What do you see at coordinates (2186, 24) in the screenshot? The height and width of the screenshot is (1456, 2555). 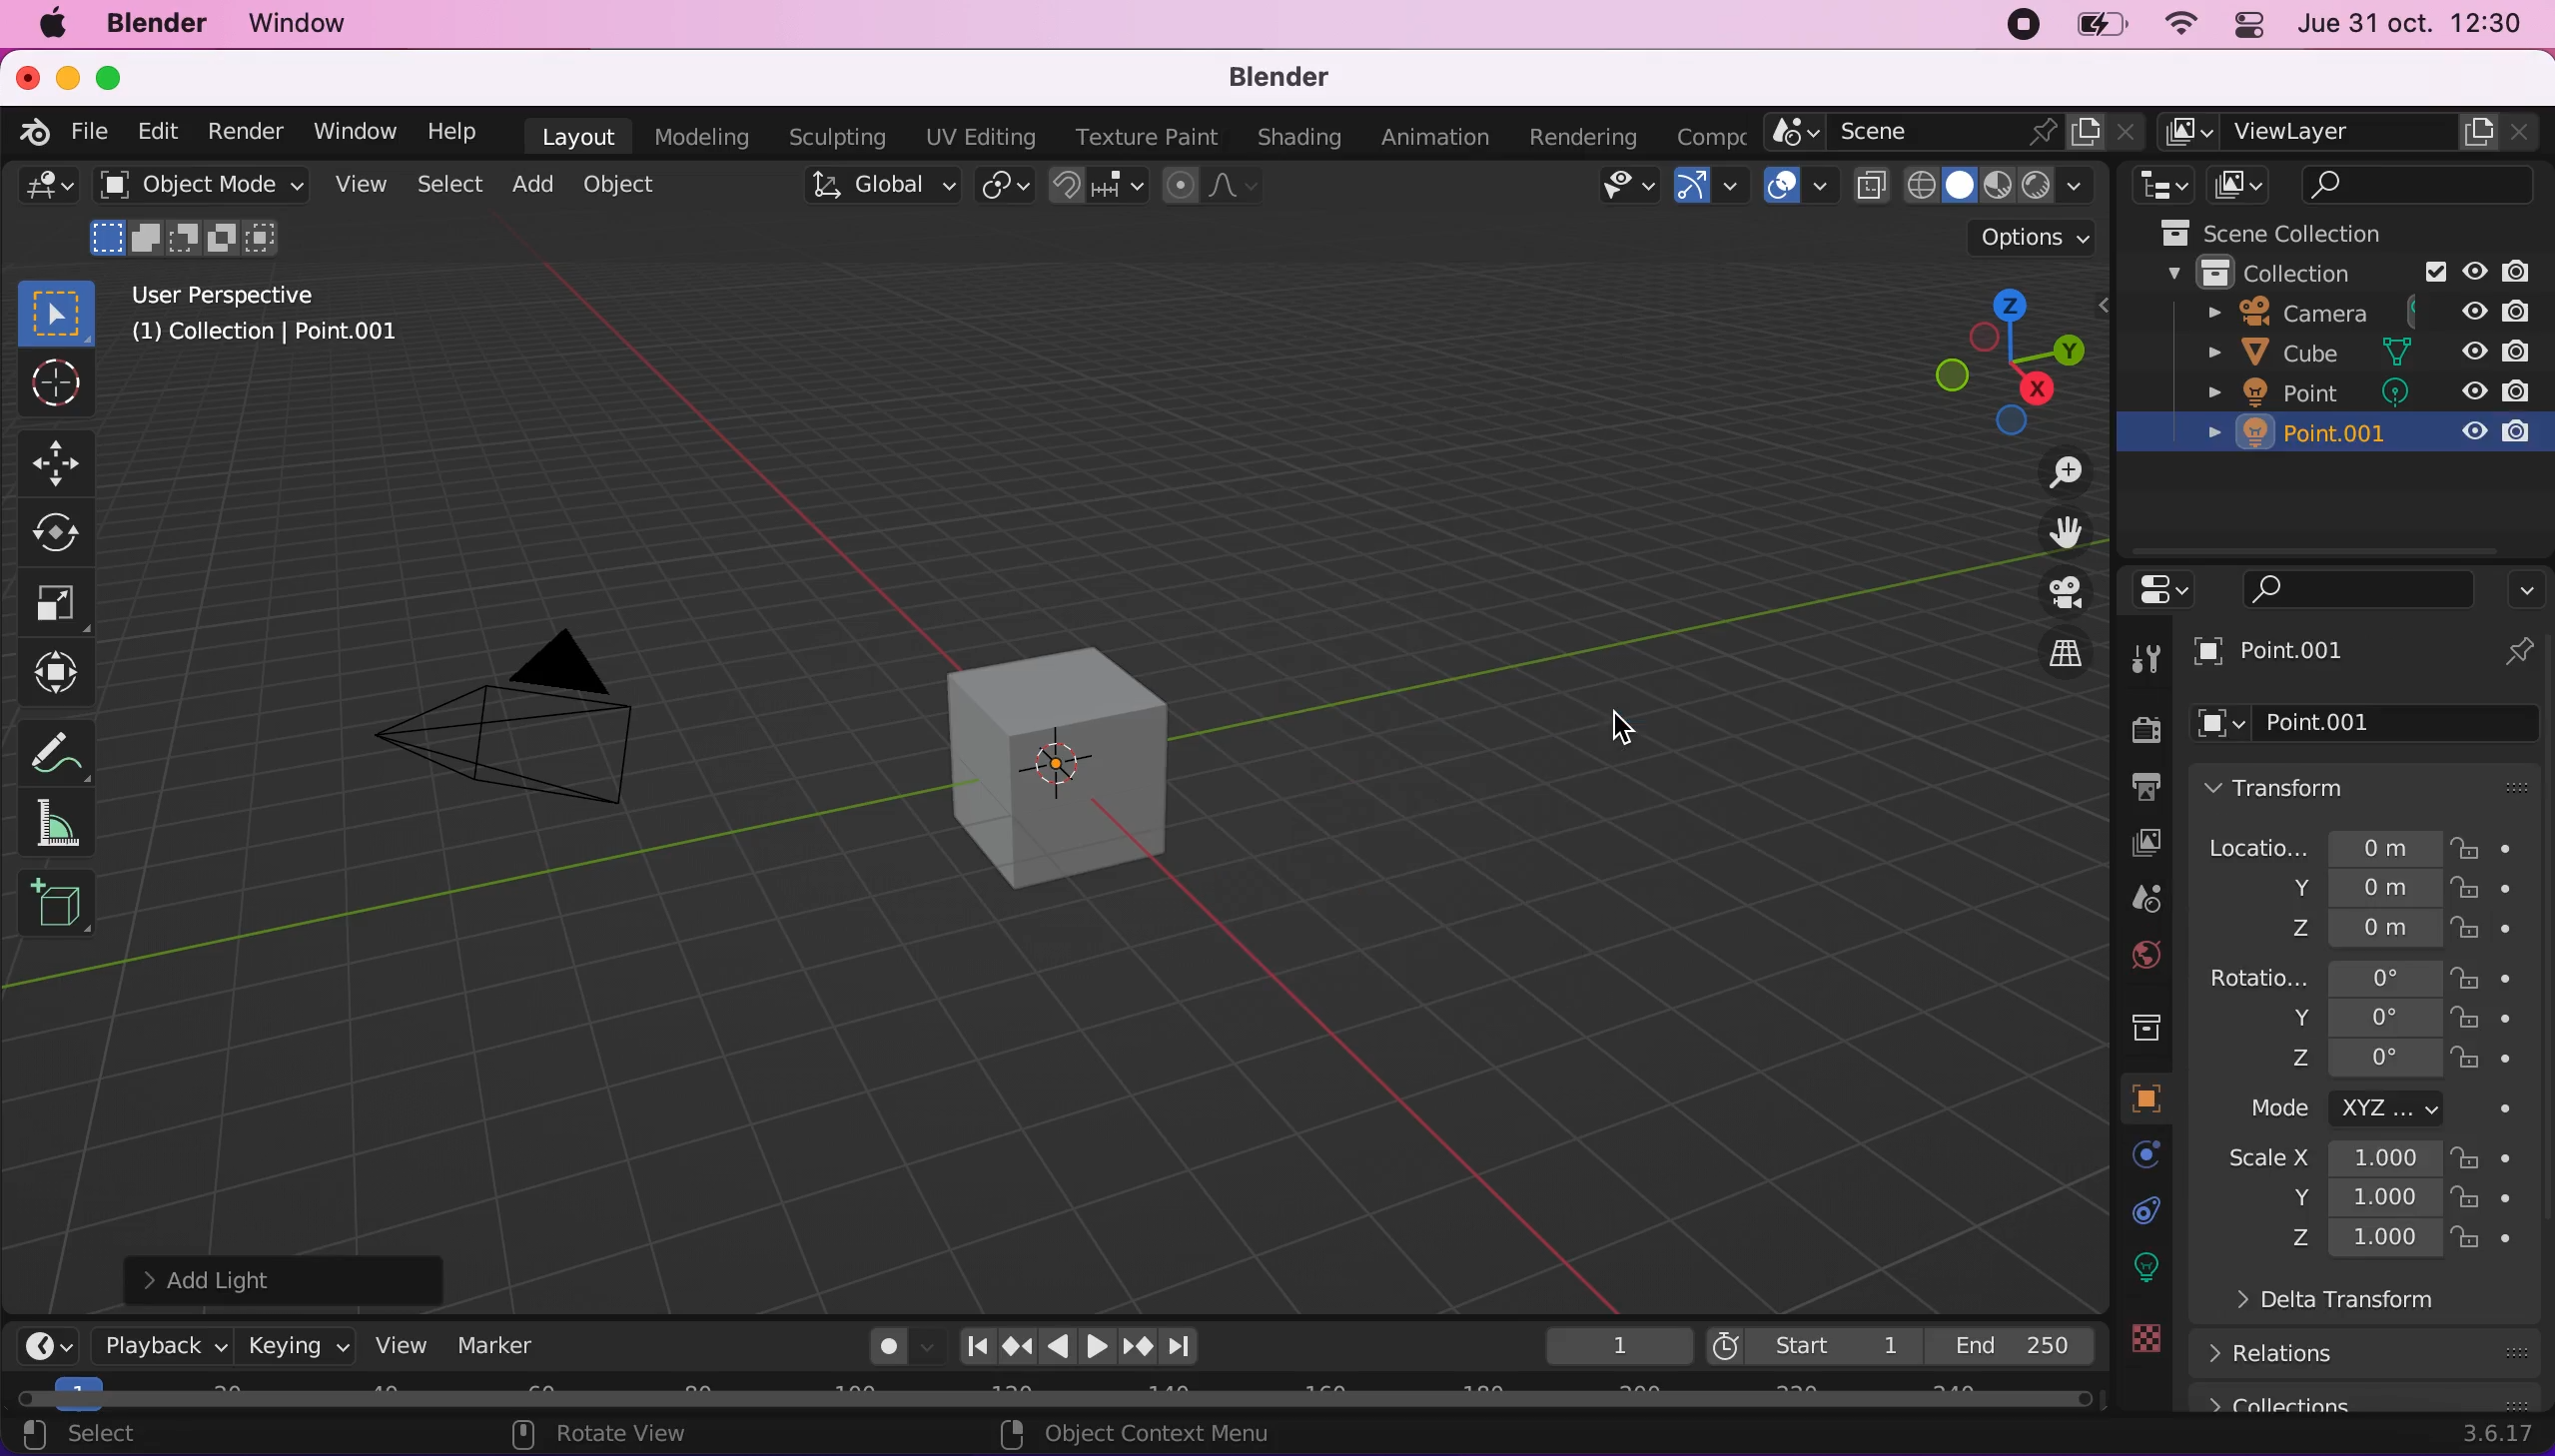 I see `wifi` at bounding box center [2186, 24].